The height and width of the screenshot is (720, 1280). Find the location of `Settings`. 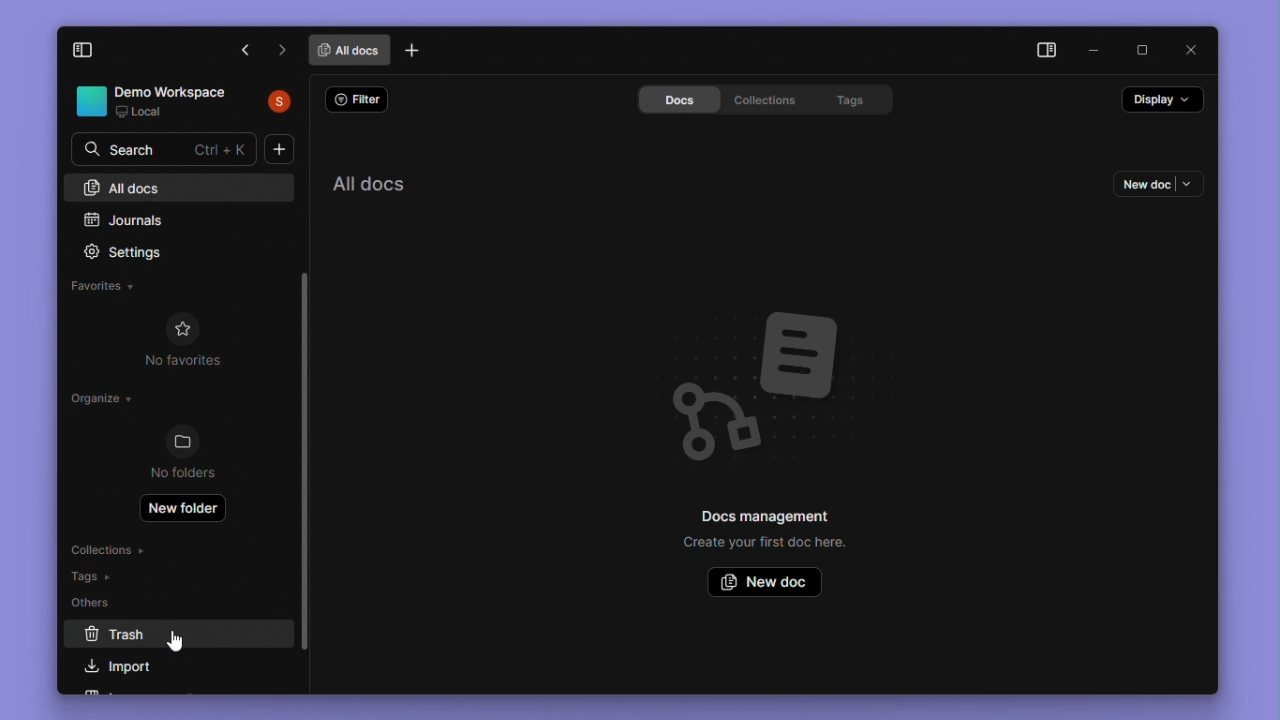

Settings is located at coordinates (123, 251).